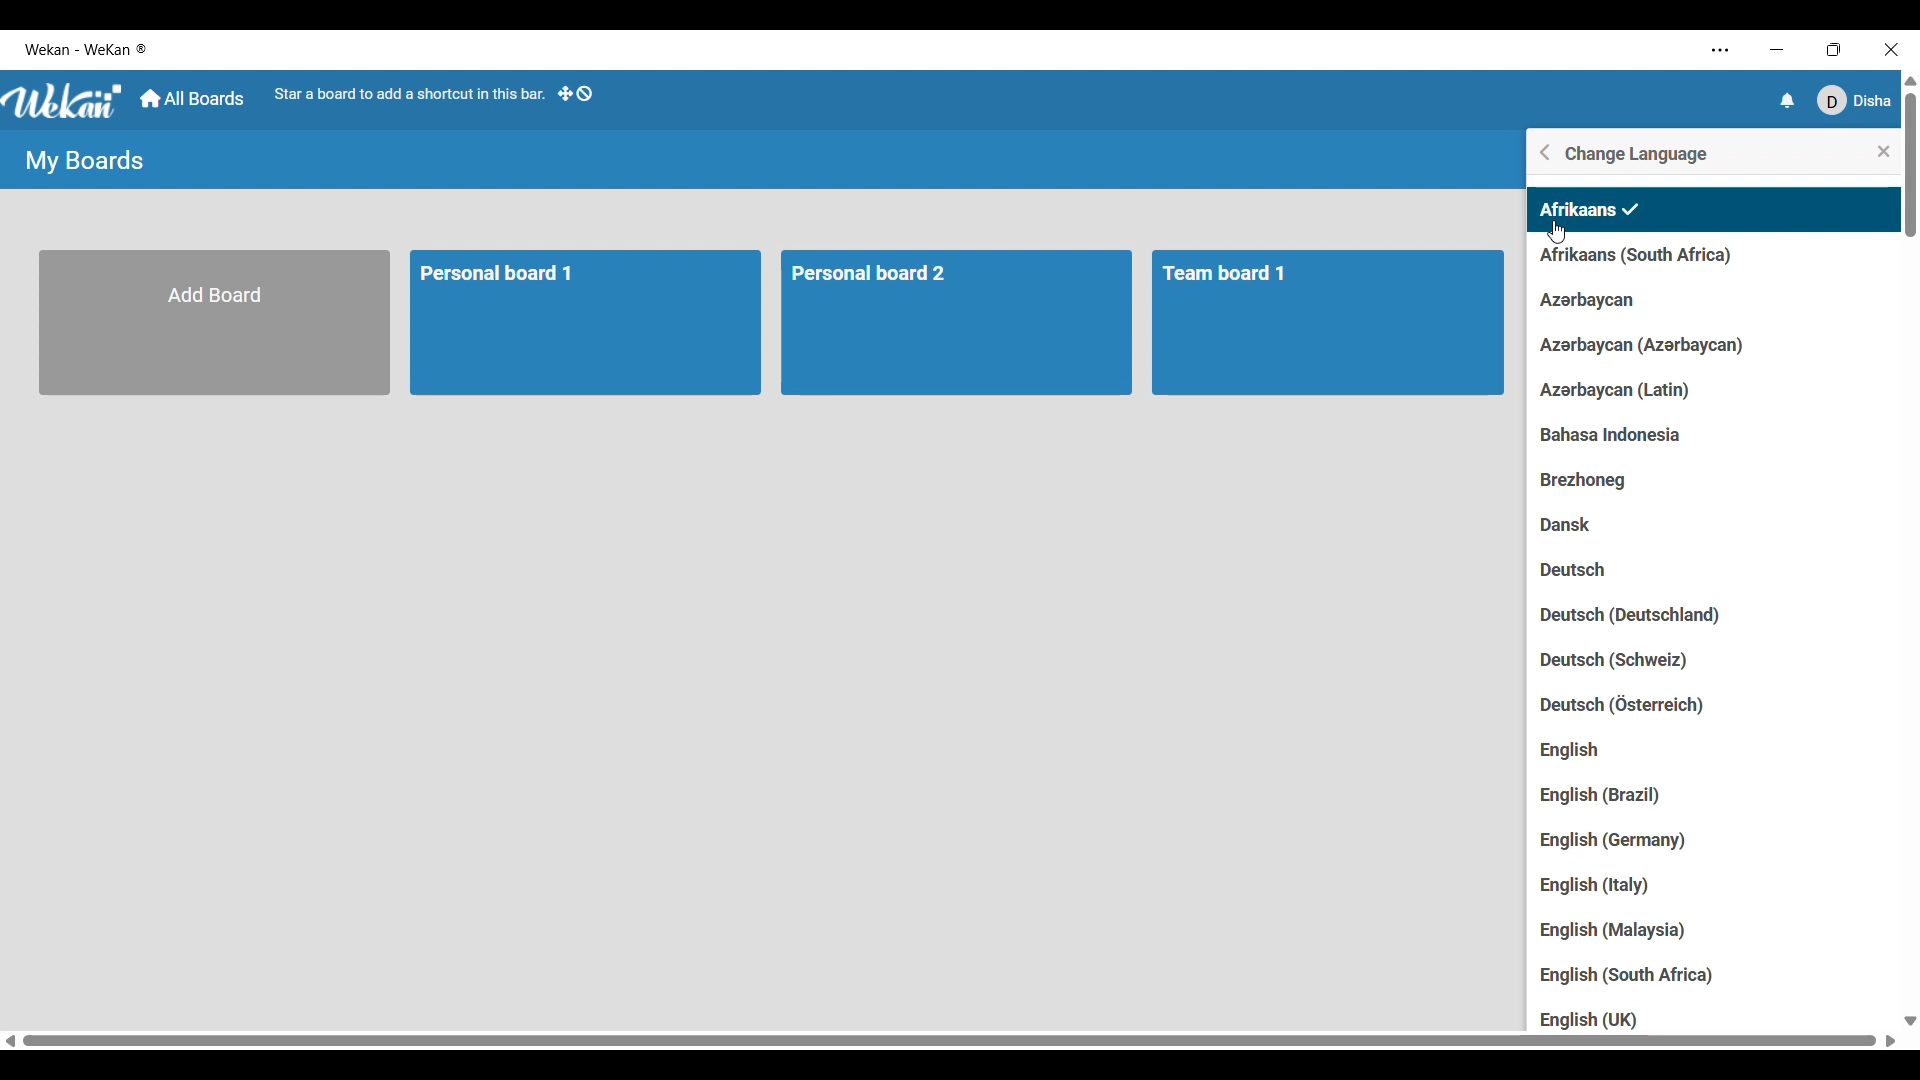 This screenshot has width=1920, height=1080. Describe the element at coordinates (1615, 843) in the screenshot. I see `English (Germany)` at that location.